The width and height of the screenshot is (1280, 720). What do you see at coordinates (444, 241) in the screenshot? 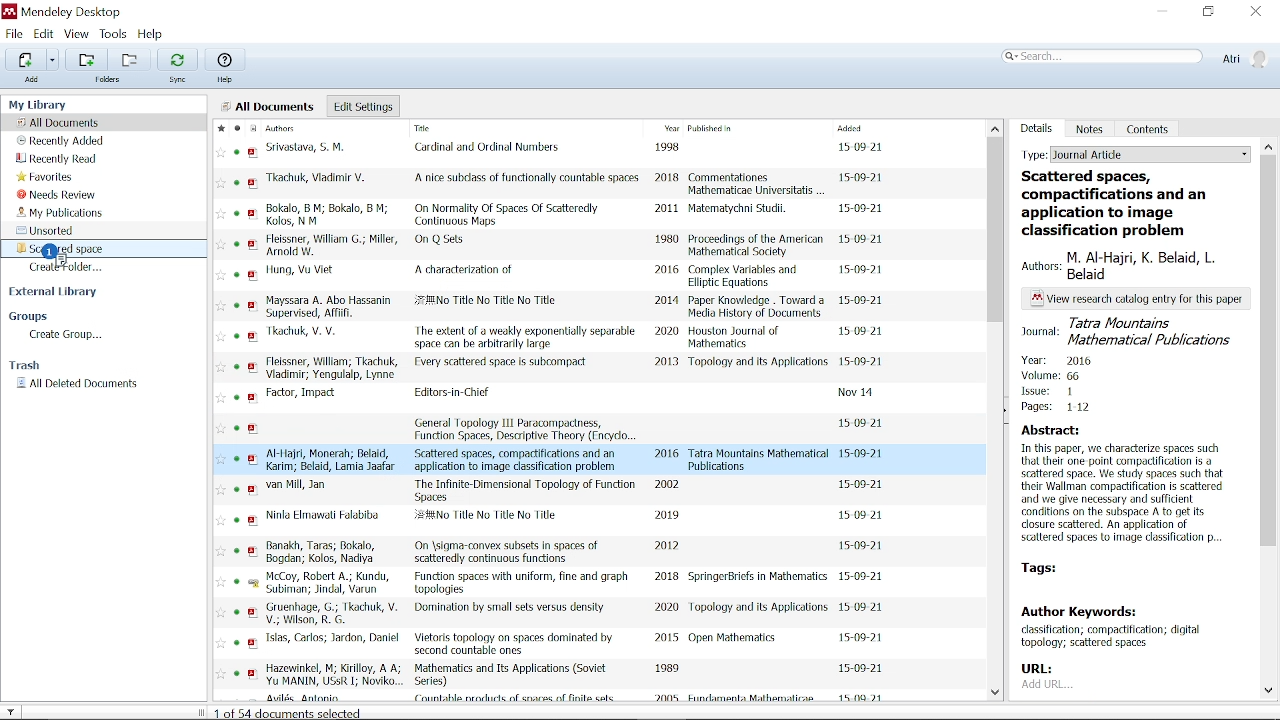
I see `title` at bounding box center [444, 241].